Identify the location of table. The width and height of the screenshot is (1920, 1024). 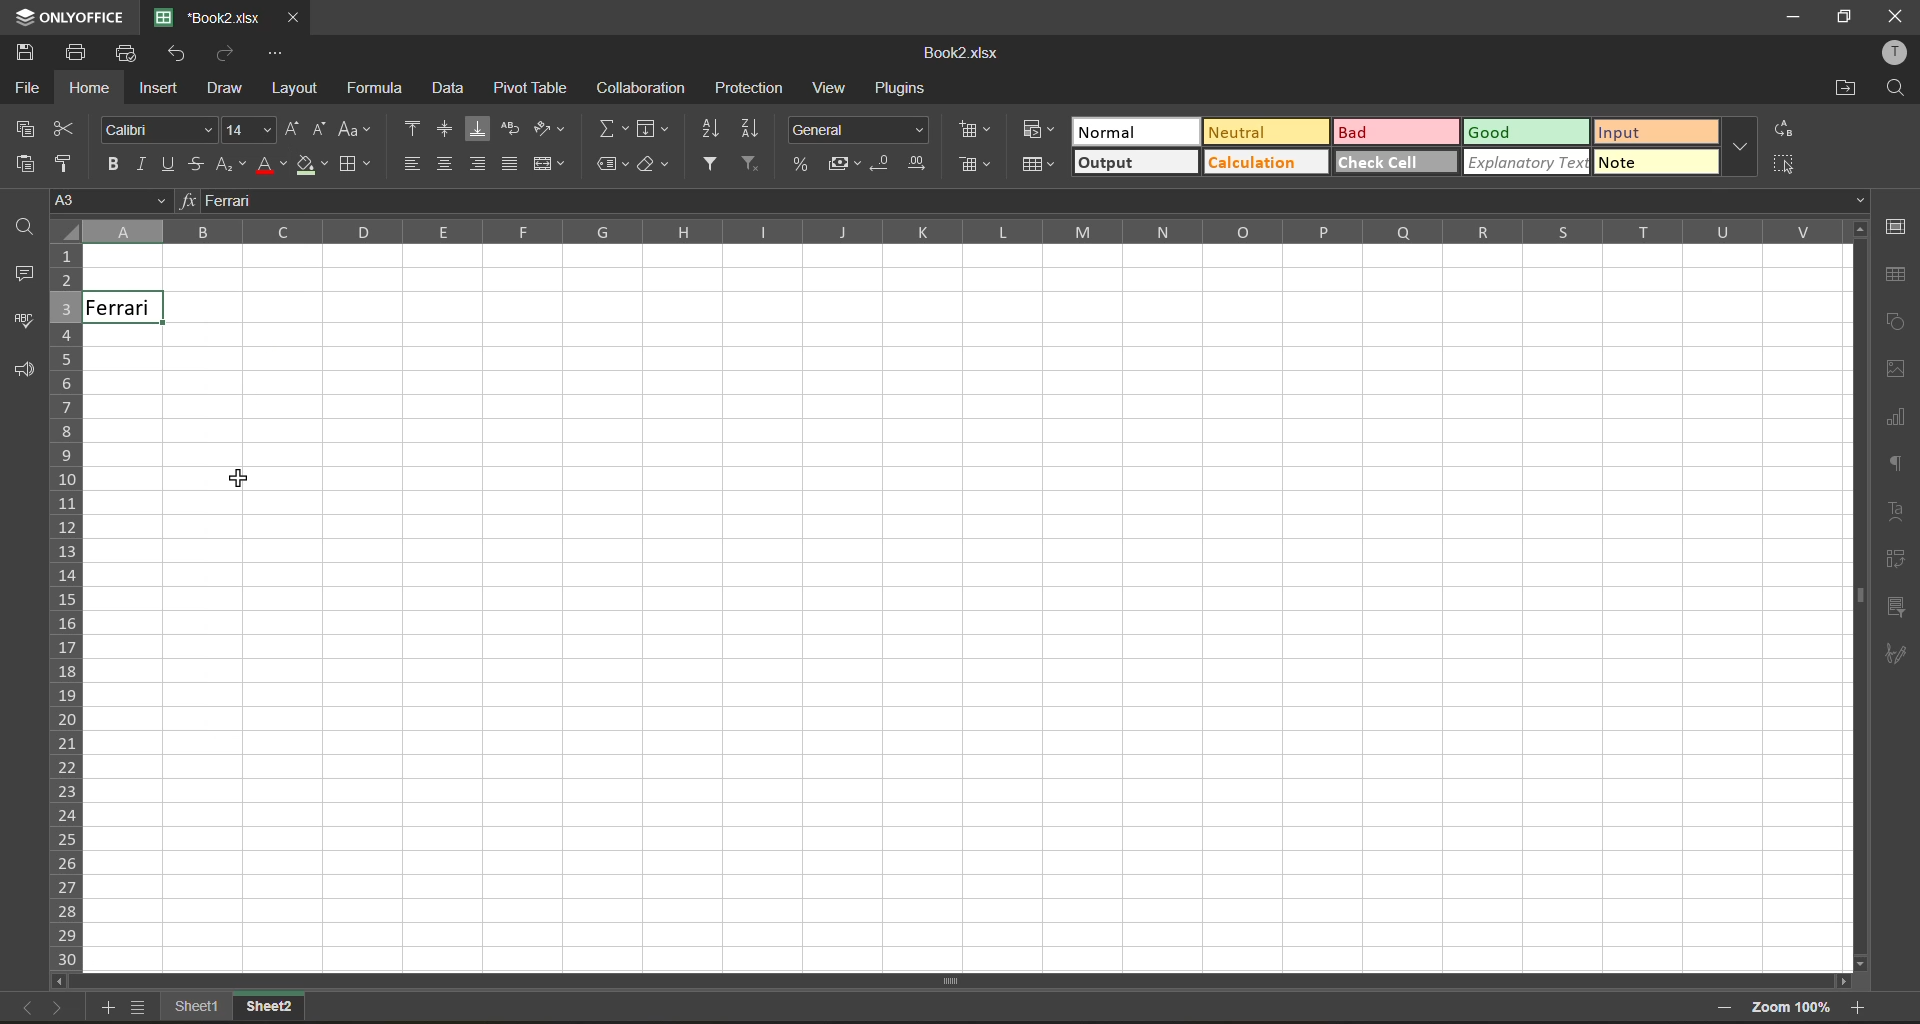
(1901, 272).